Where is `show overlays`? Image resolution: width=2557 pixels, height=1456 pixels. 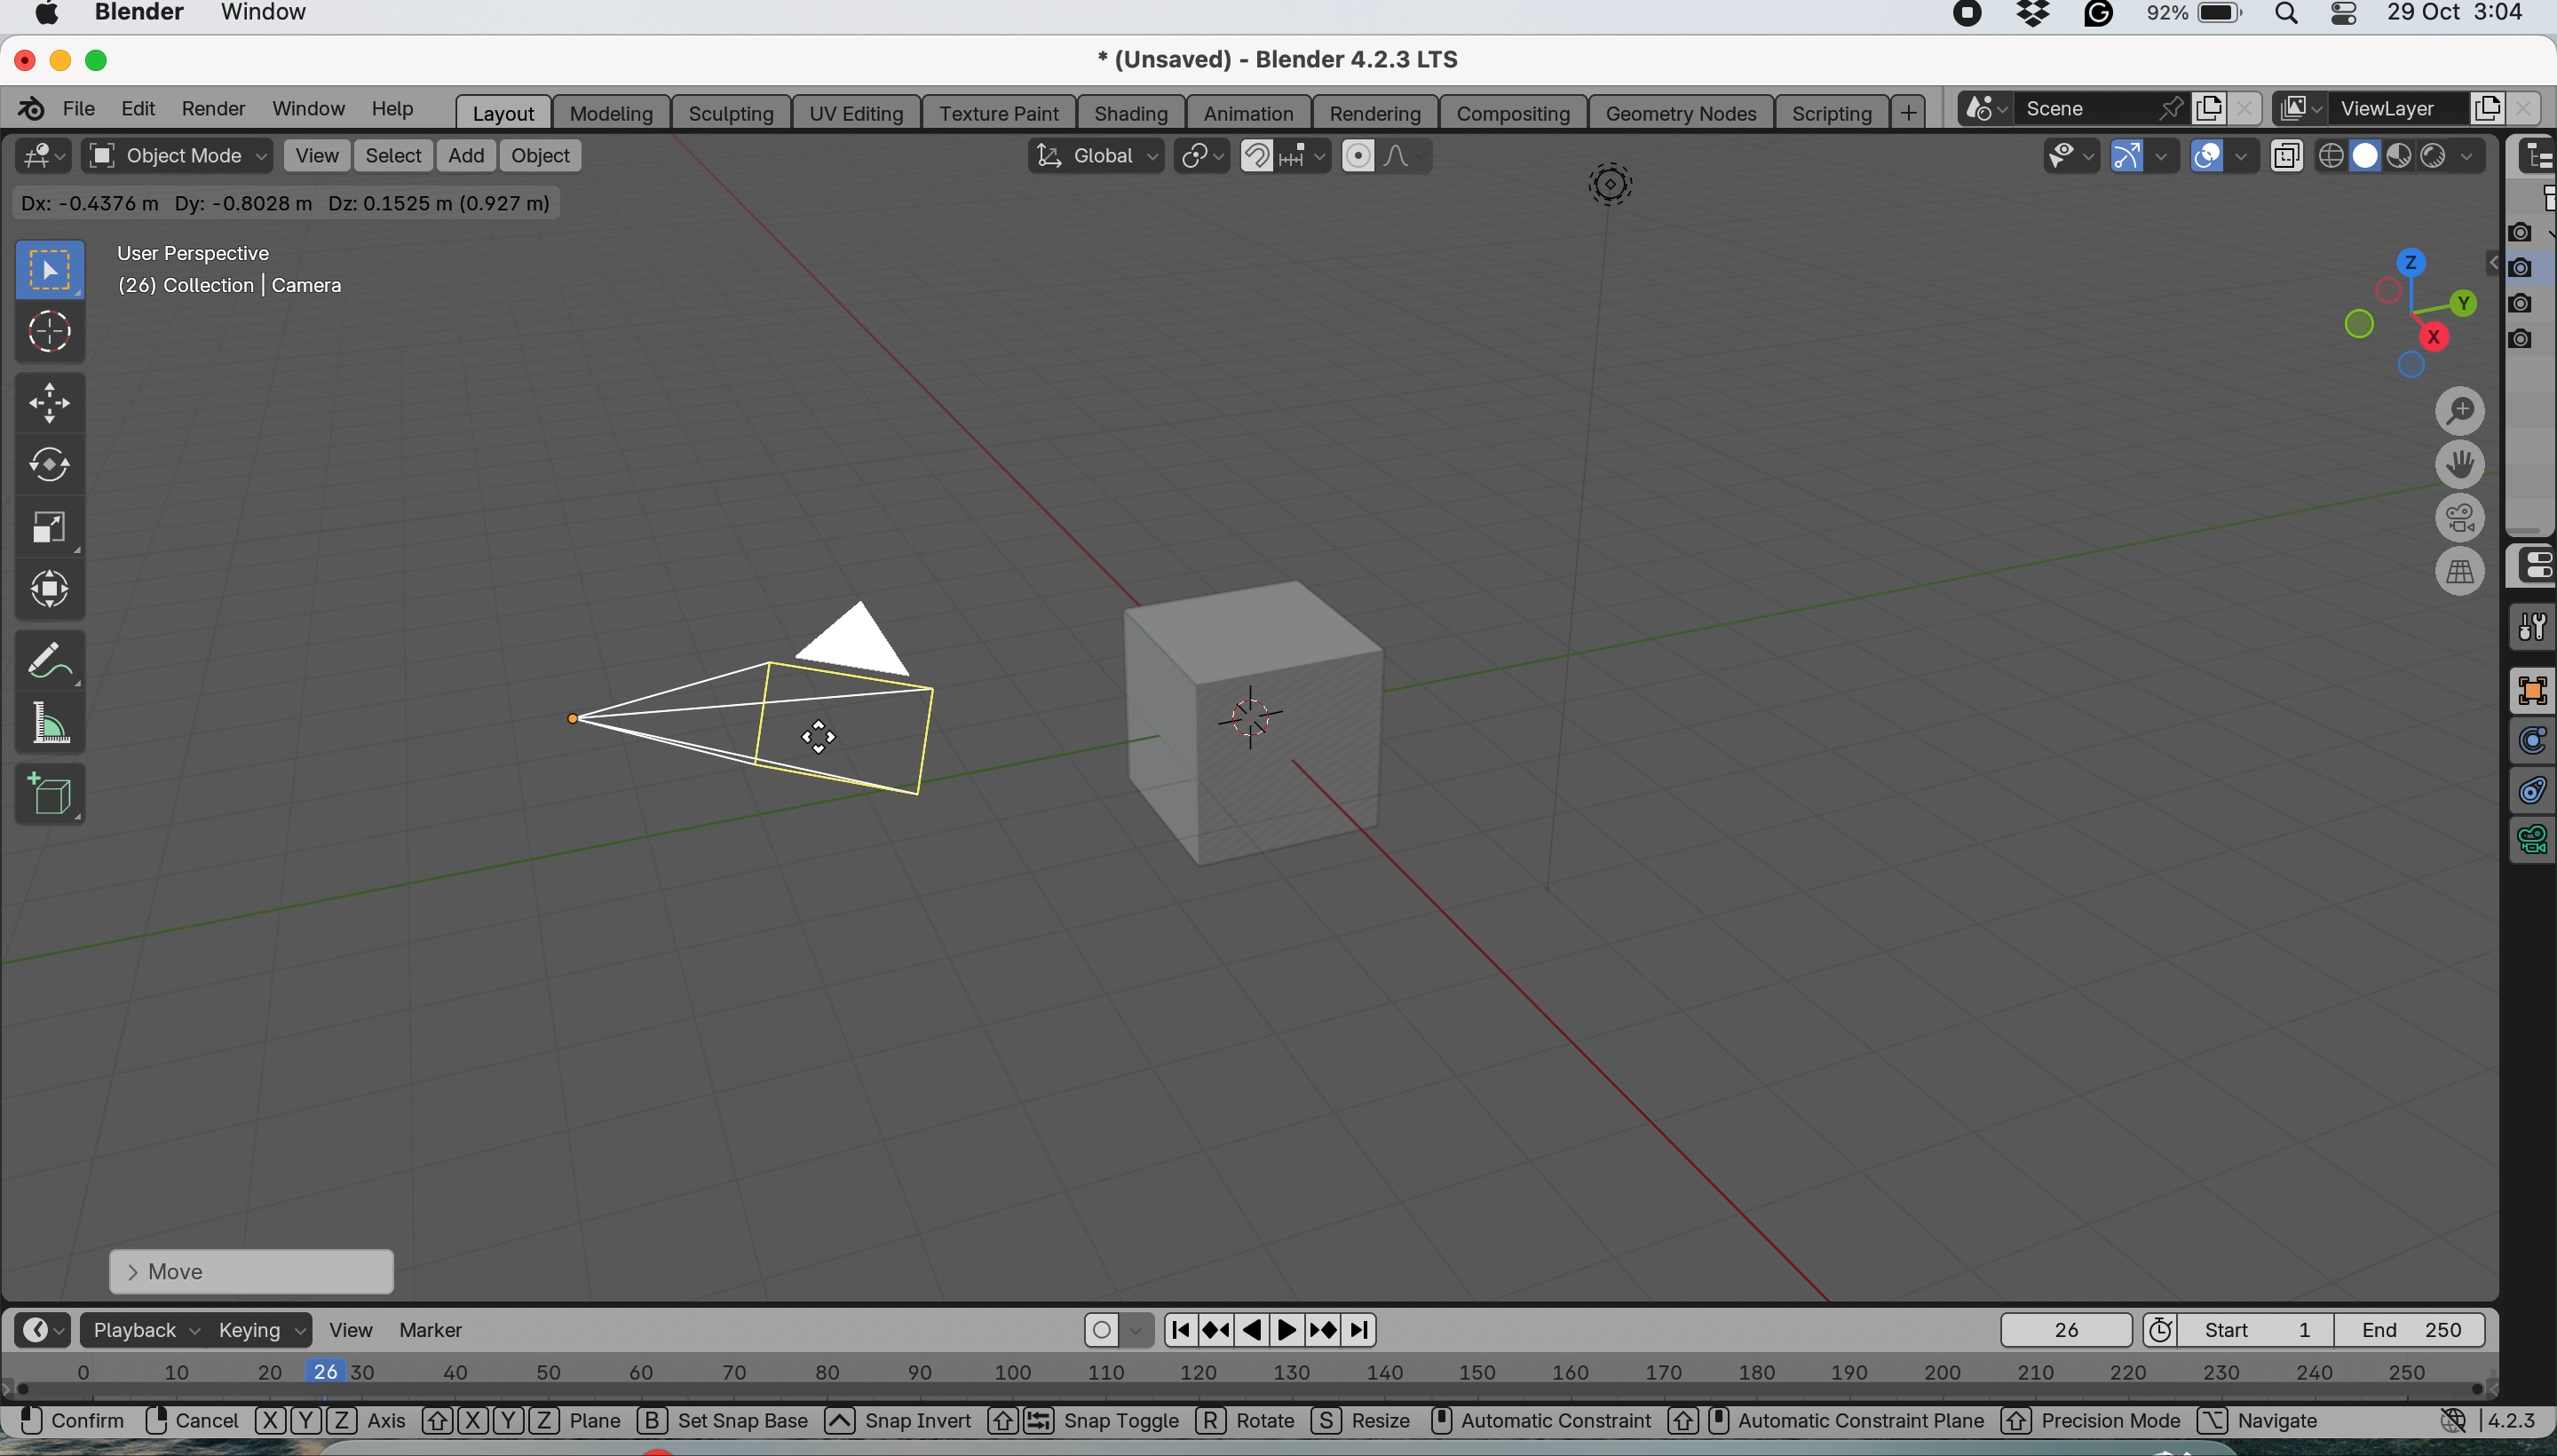
show overlays is located at coordinates (2209, 158).